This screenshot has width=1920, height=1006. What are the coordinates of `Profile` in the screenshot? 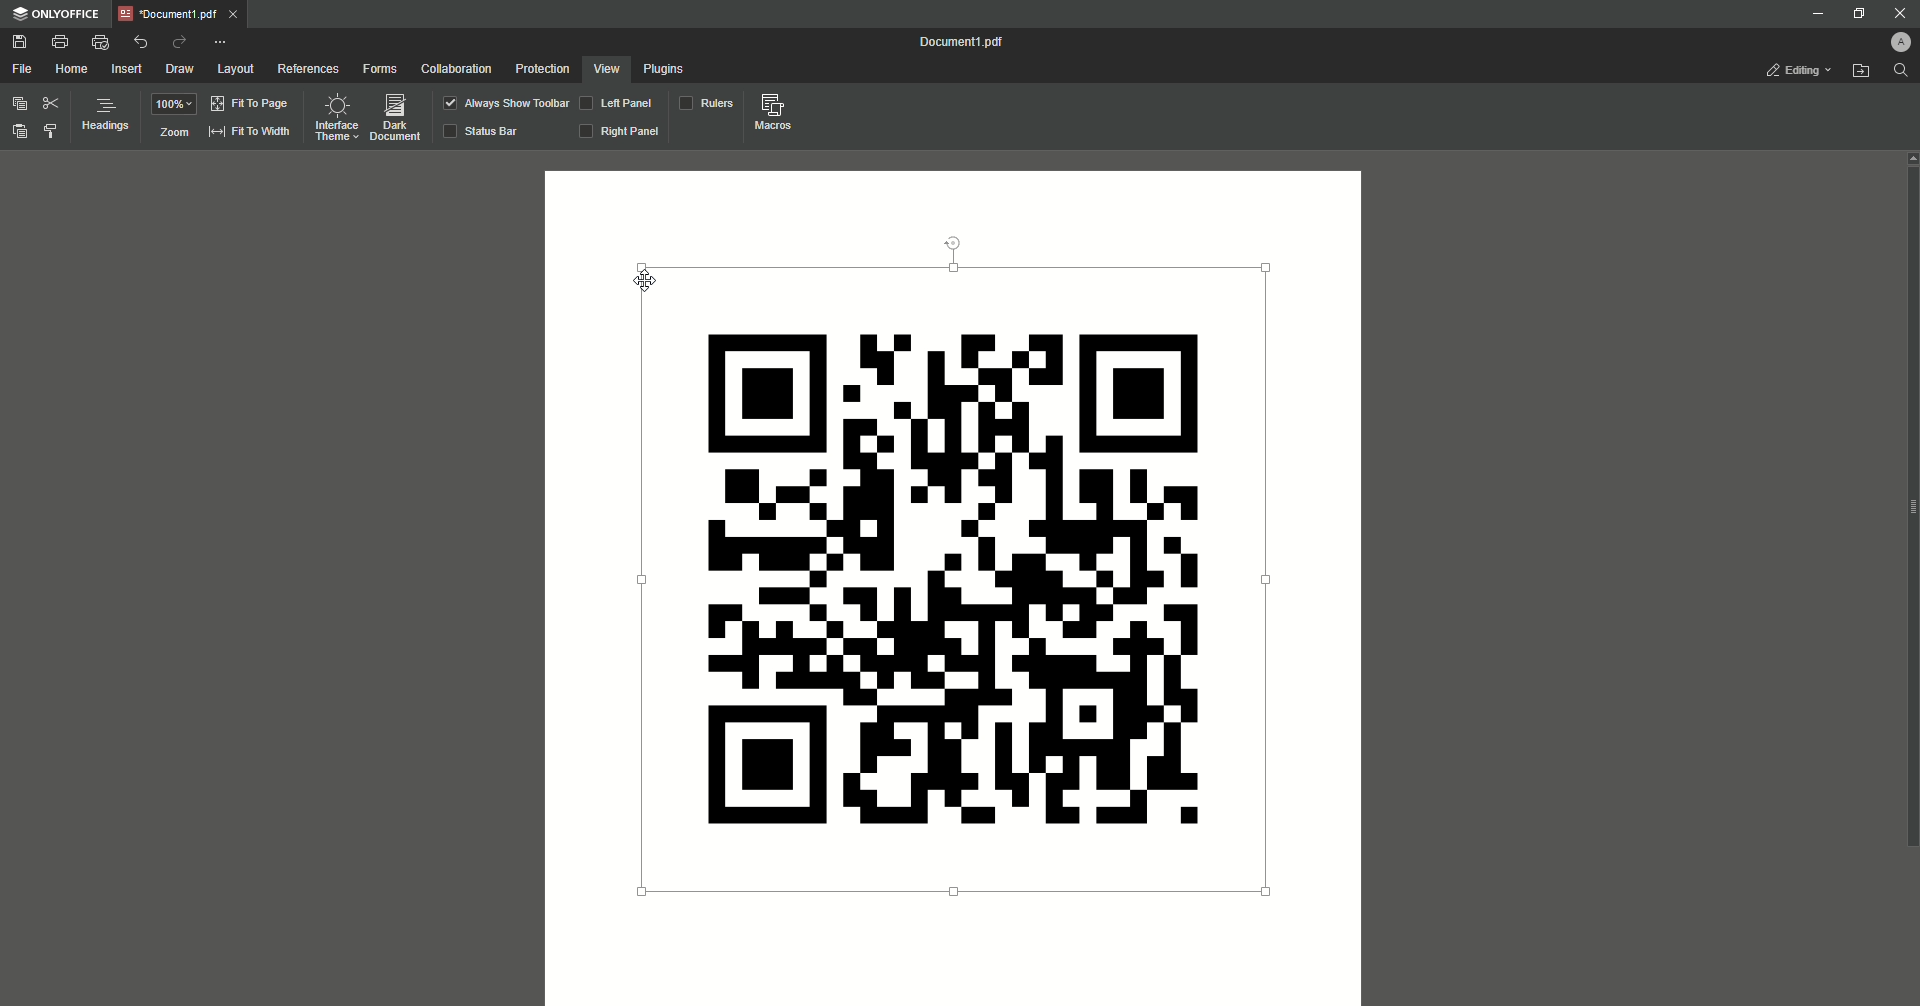 It's located at (1892, 43).